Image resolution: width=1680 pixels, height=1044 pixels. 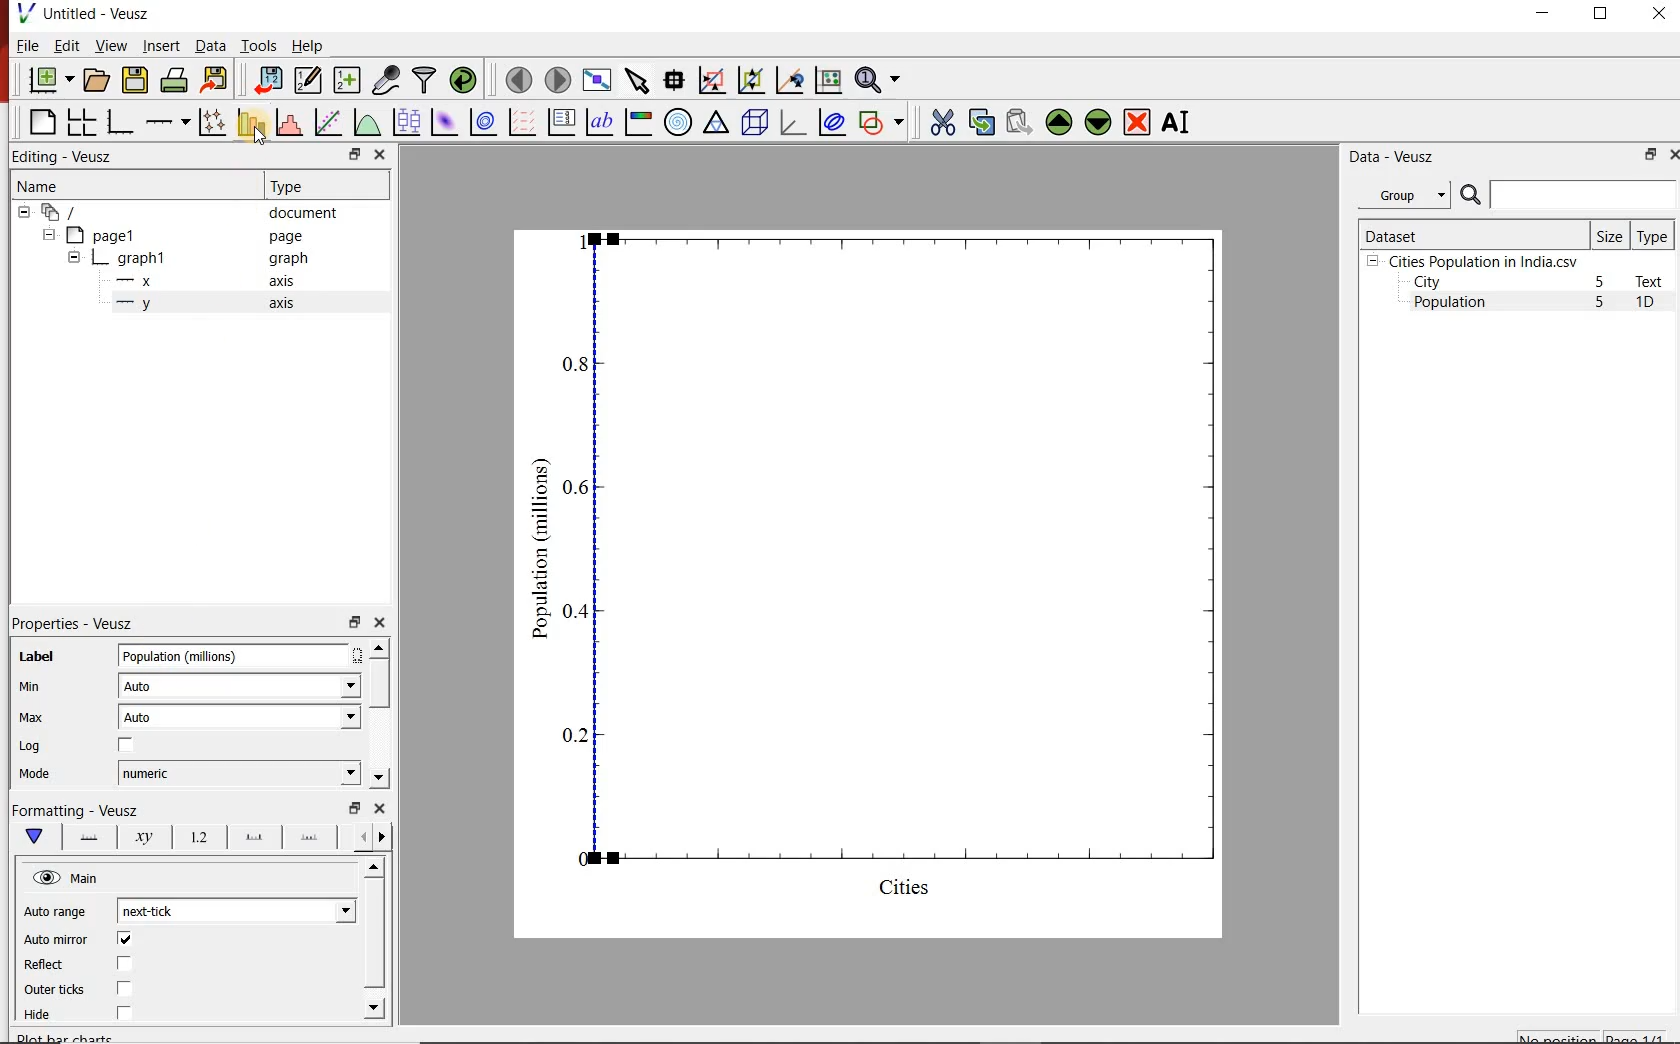 What do you see at coordinates (638, 122) in the screenshot?
I see `image color bar` at bounding box center [638, 122].